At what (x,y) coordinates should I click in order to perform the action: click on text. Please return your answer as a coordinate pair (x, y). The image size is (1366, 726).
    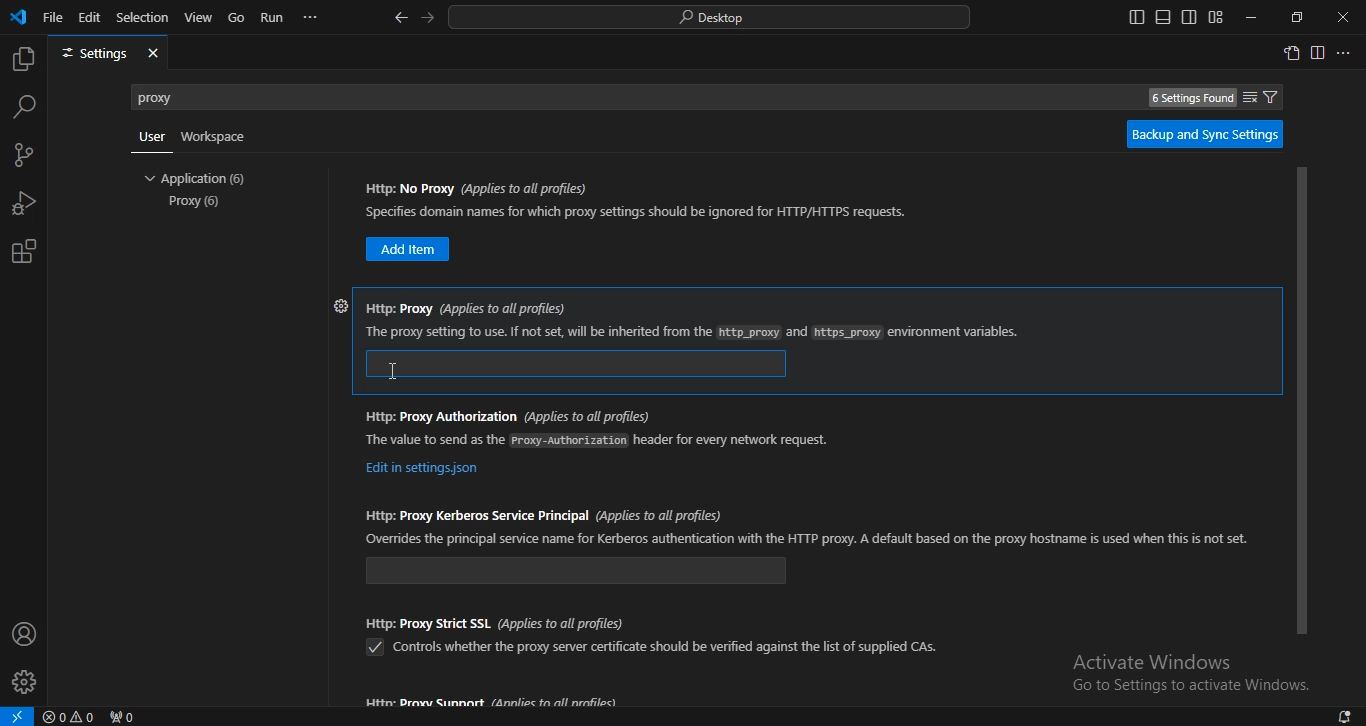
    Looking at the image, I should click on (1193, 688).